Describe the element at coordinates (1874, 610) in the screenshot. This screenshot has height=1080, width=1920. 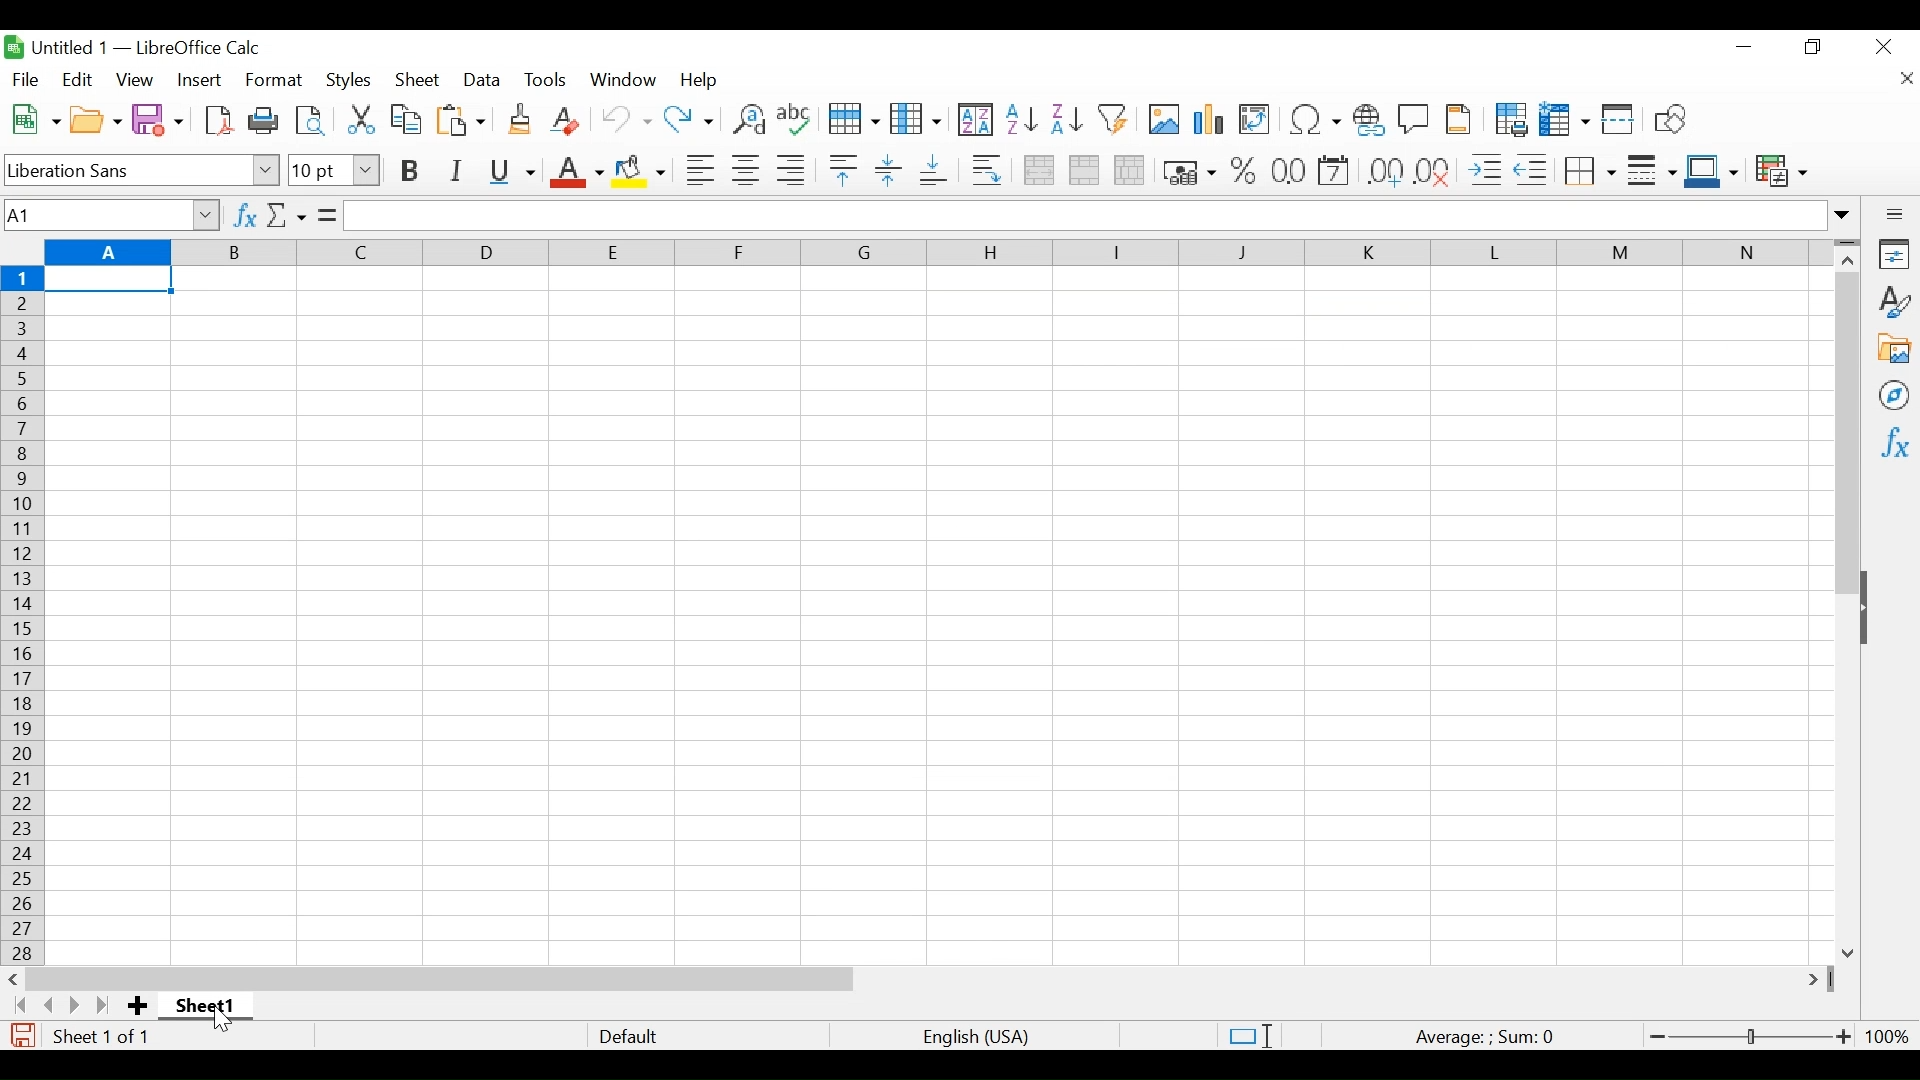
I see `Show/Hide Pane` at that location.